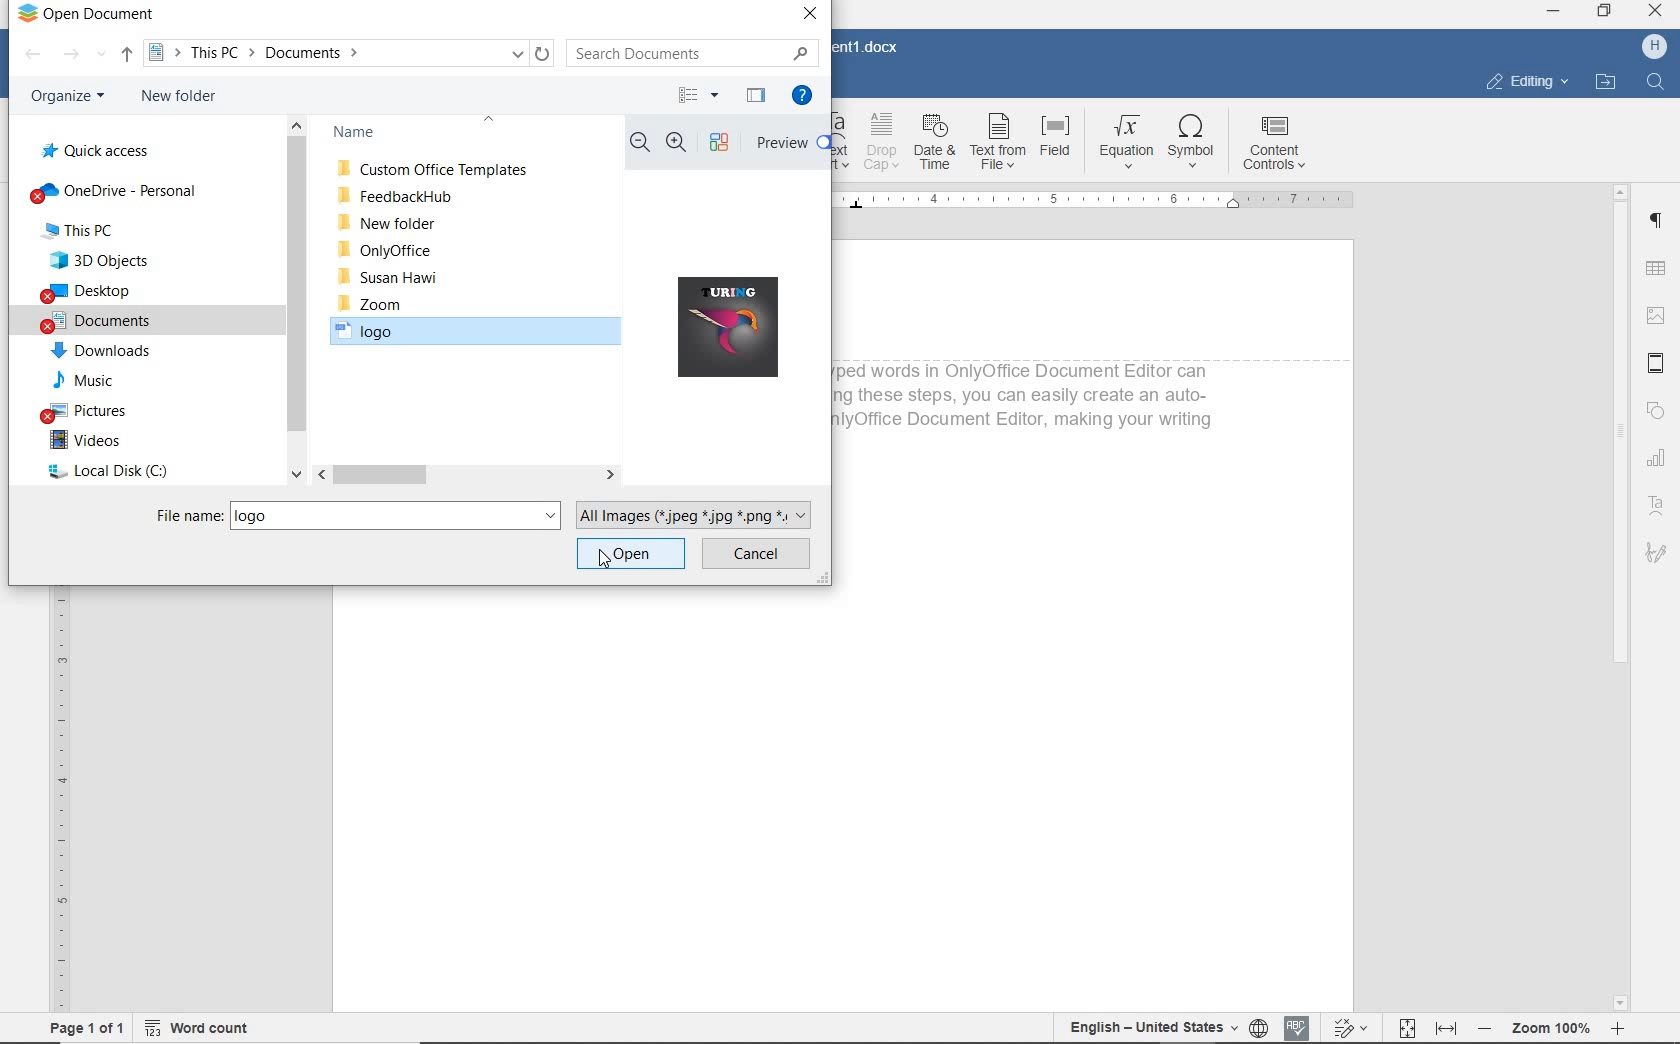 This screenshot has height=1044, width=1680. I want to click on TABLE, so click(1654, 269).